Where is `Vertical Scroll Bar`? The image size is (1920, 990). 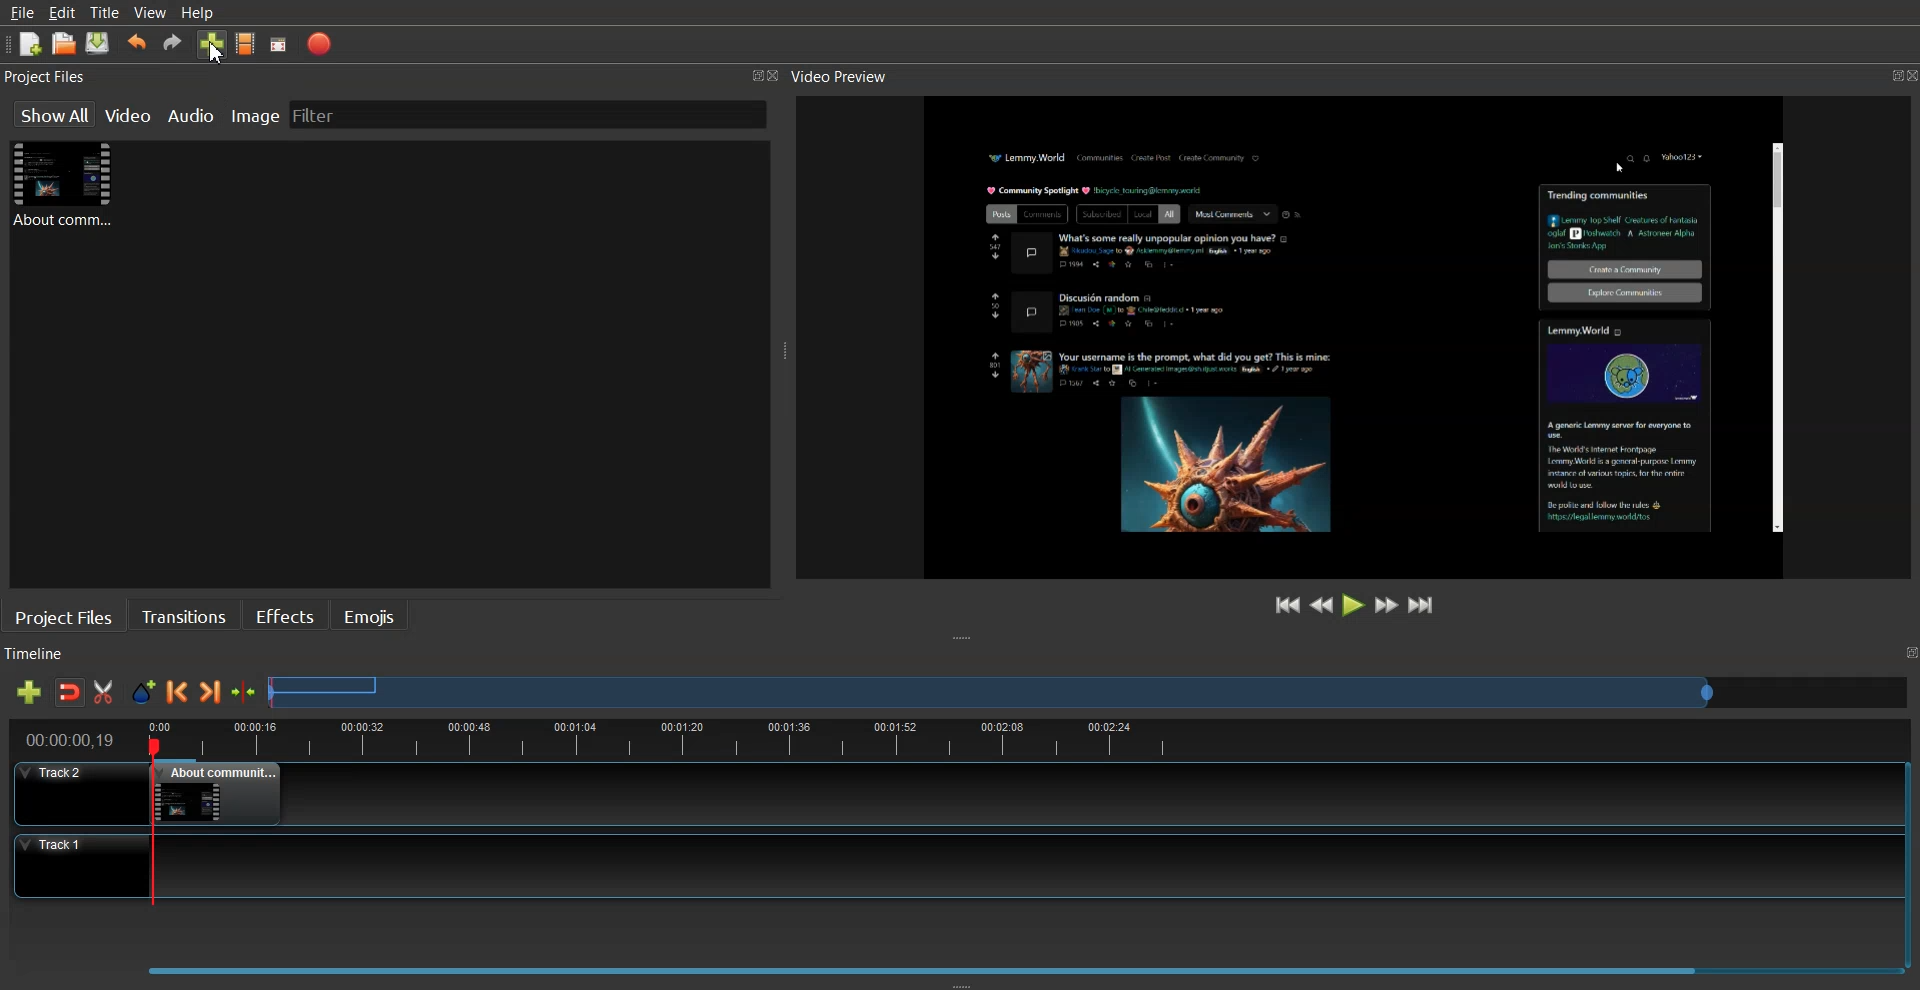 Vertical Scroll Bar is located at coordinates (1908, 856).